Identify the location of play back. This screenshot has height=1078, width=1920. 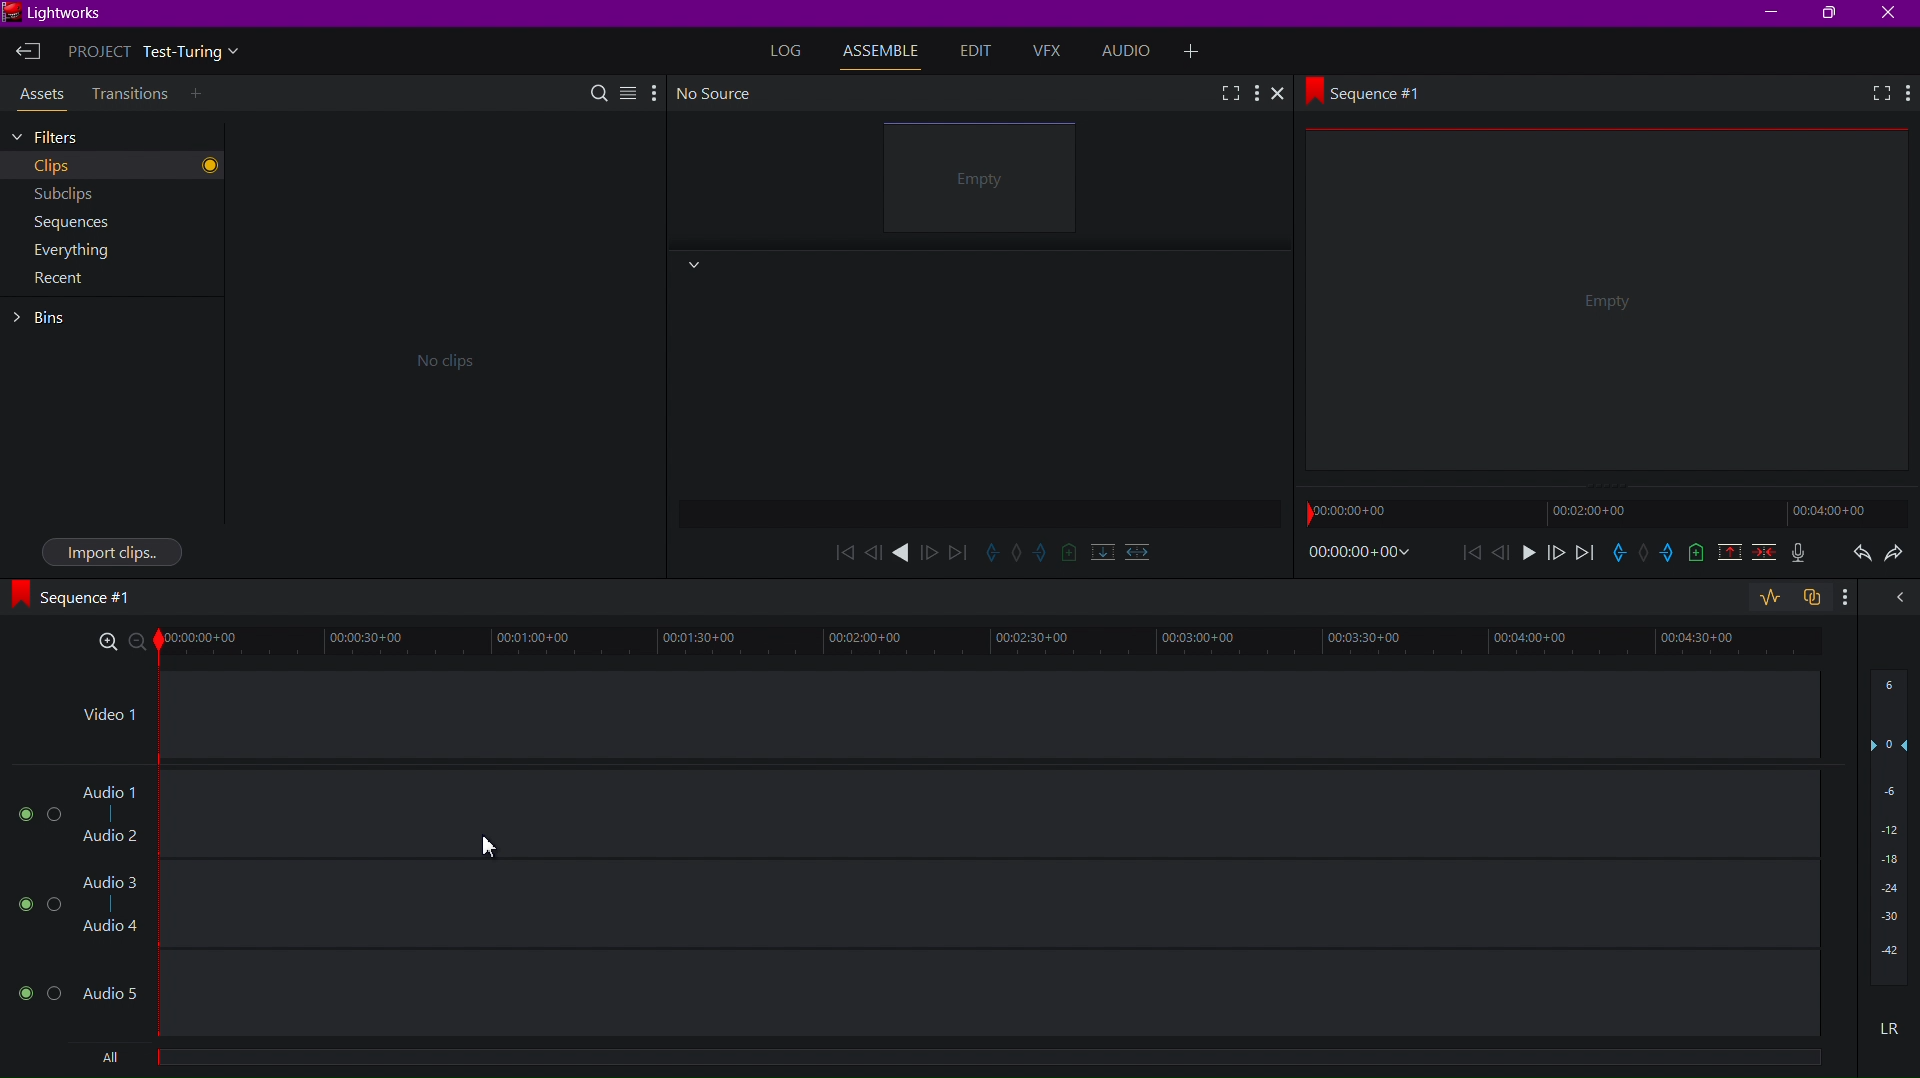
(843, 551).